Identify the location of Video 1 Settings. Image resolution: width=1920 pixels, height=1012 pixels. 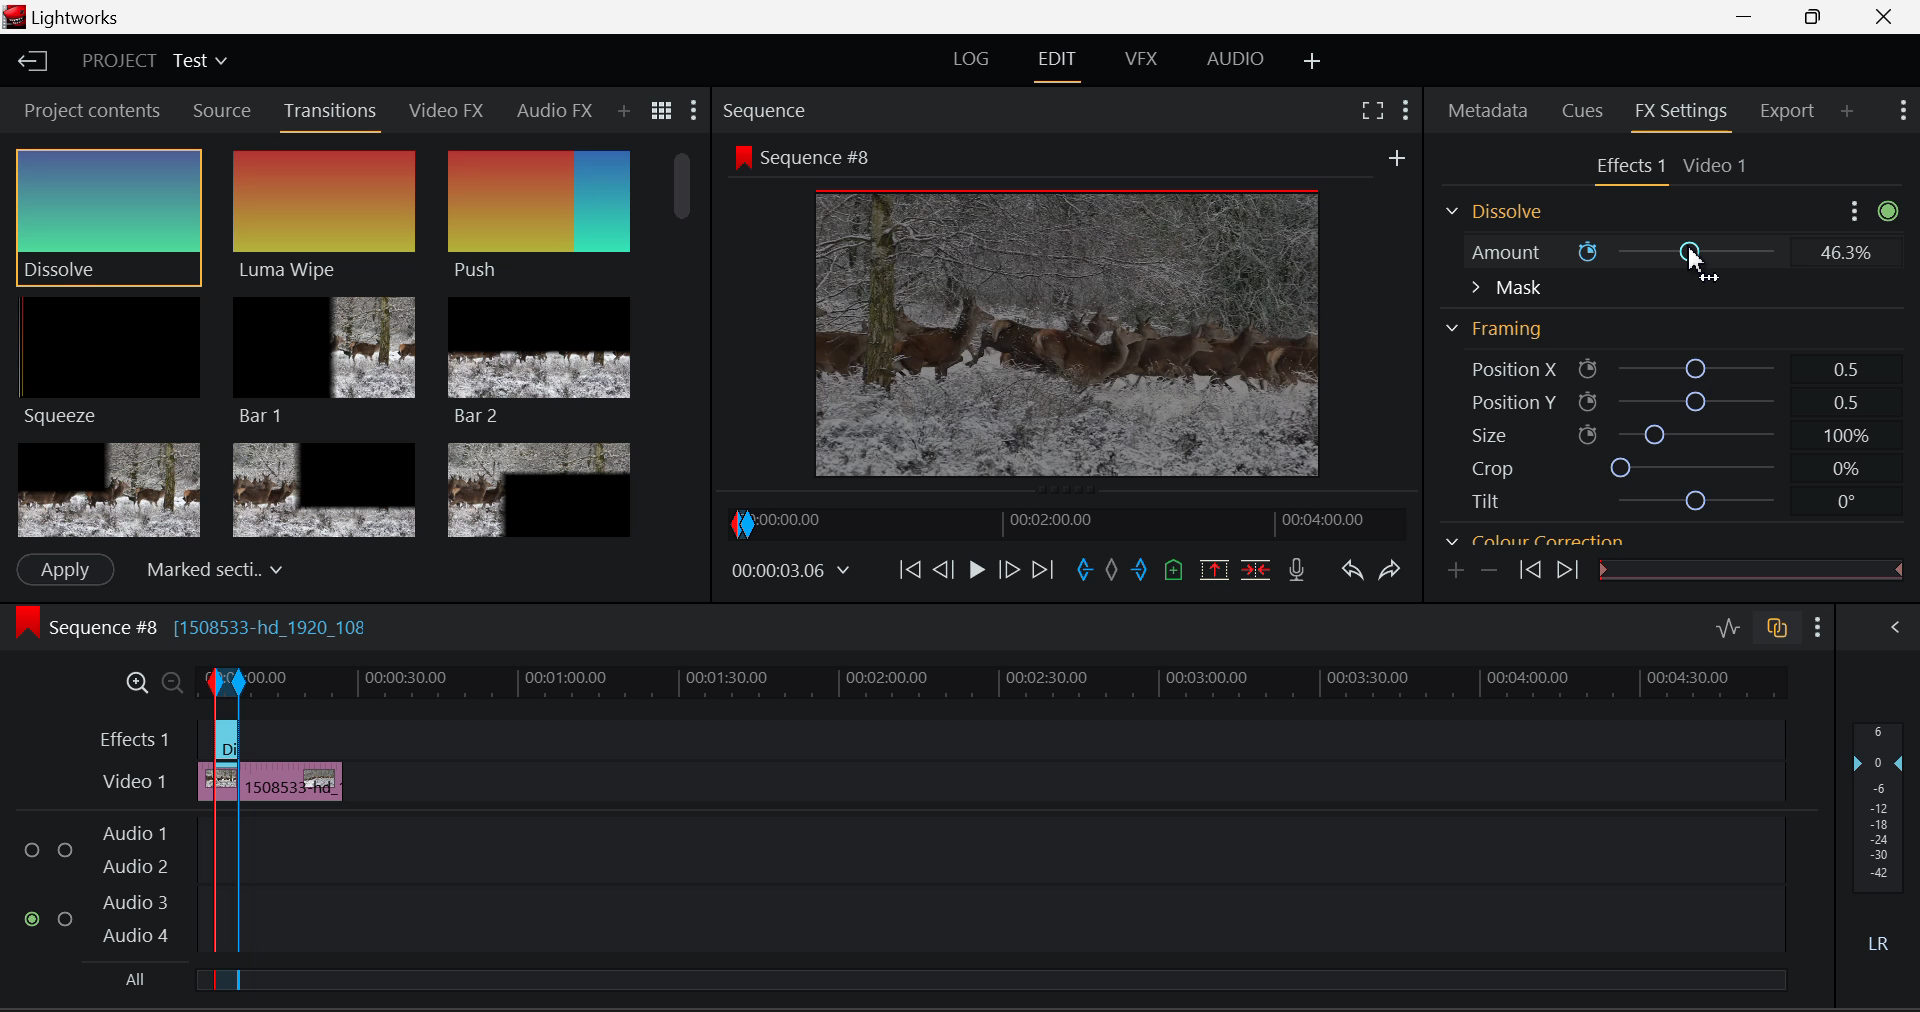
(1716, 164).